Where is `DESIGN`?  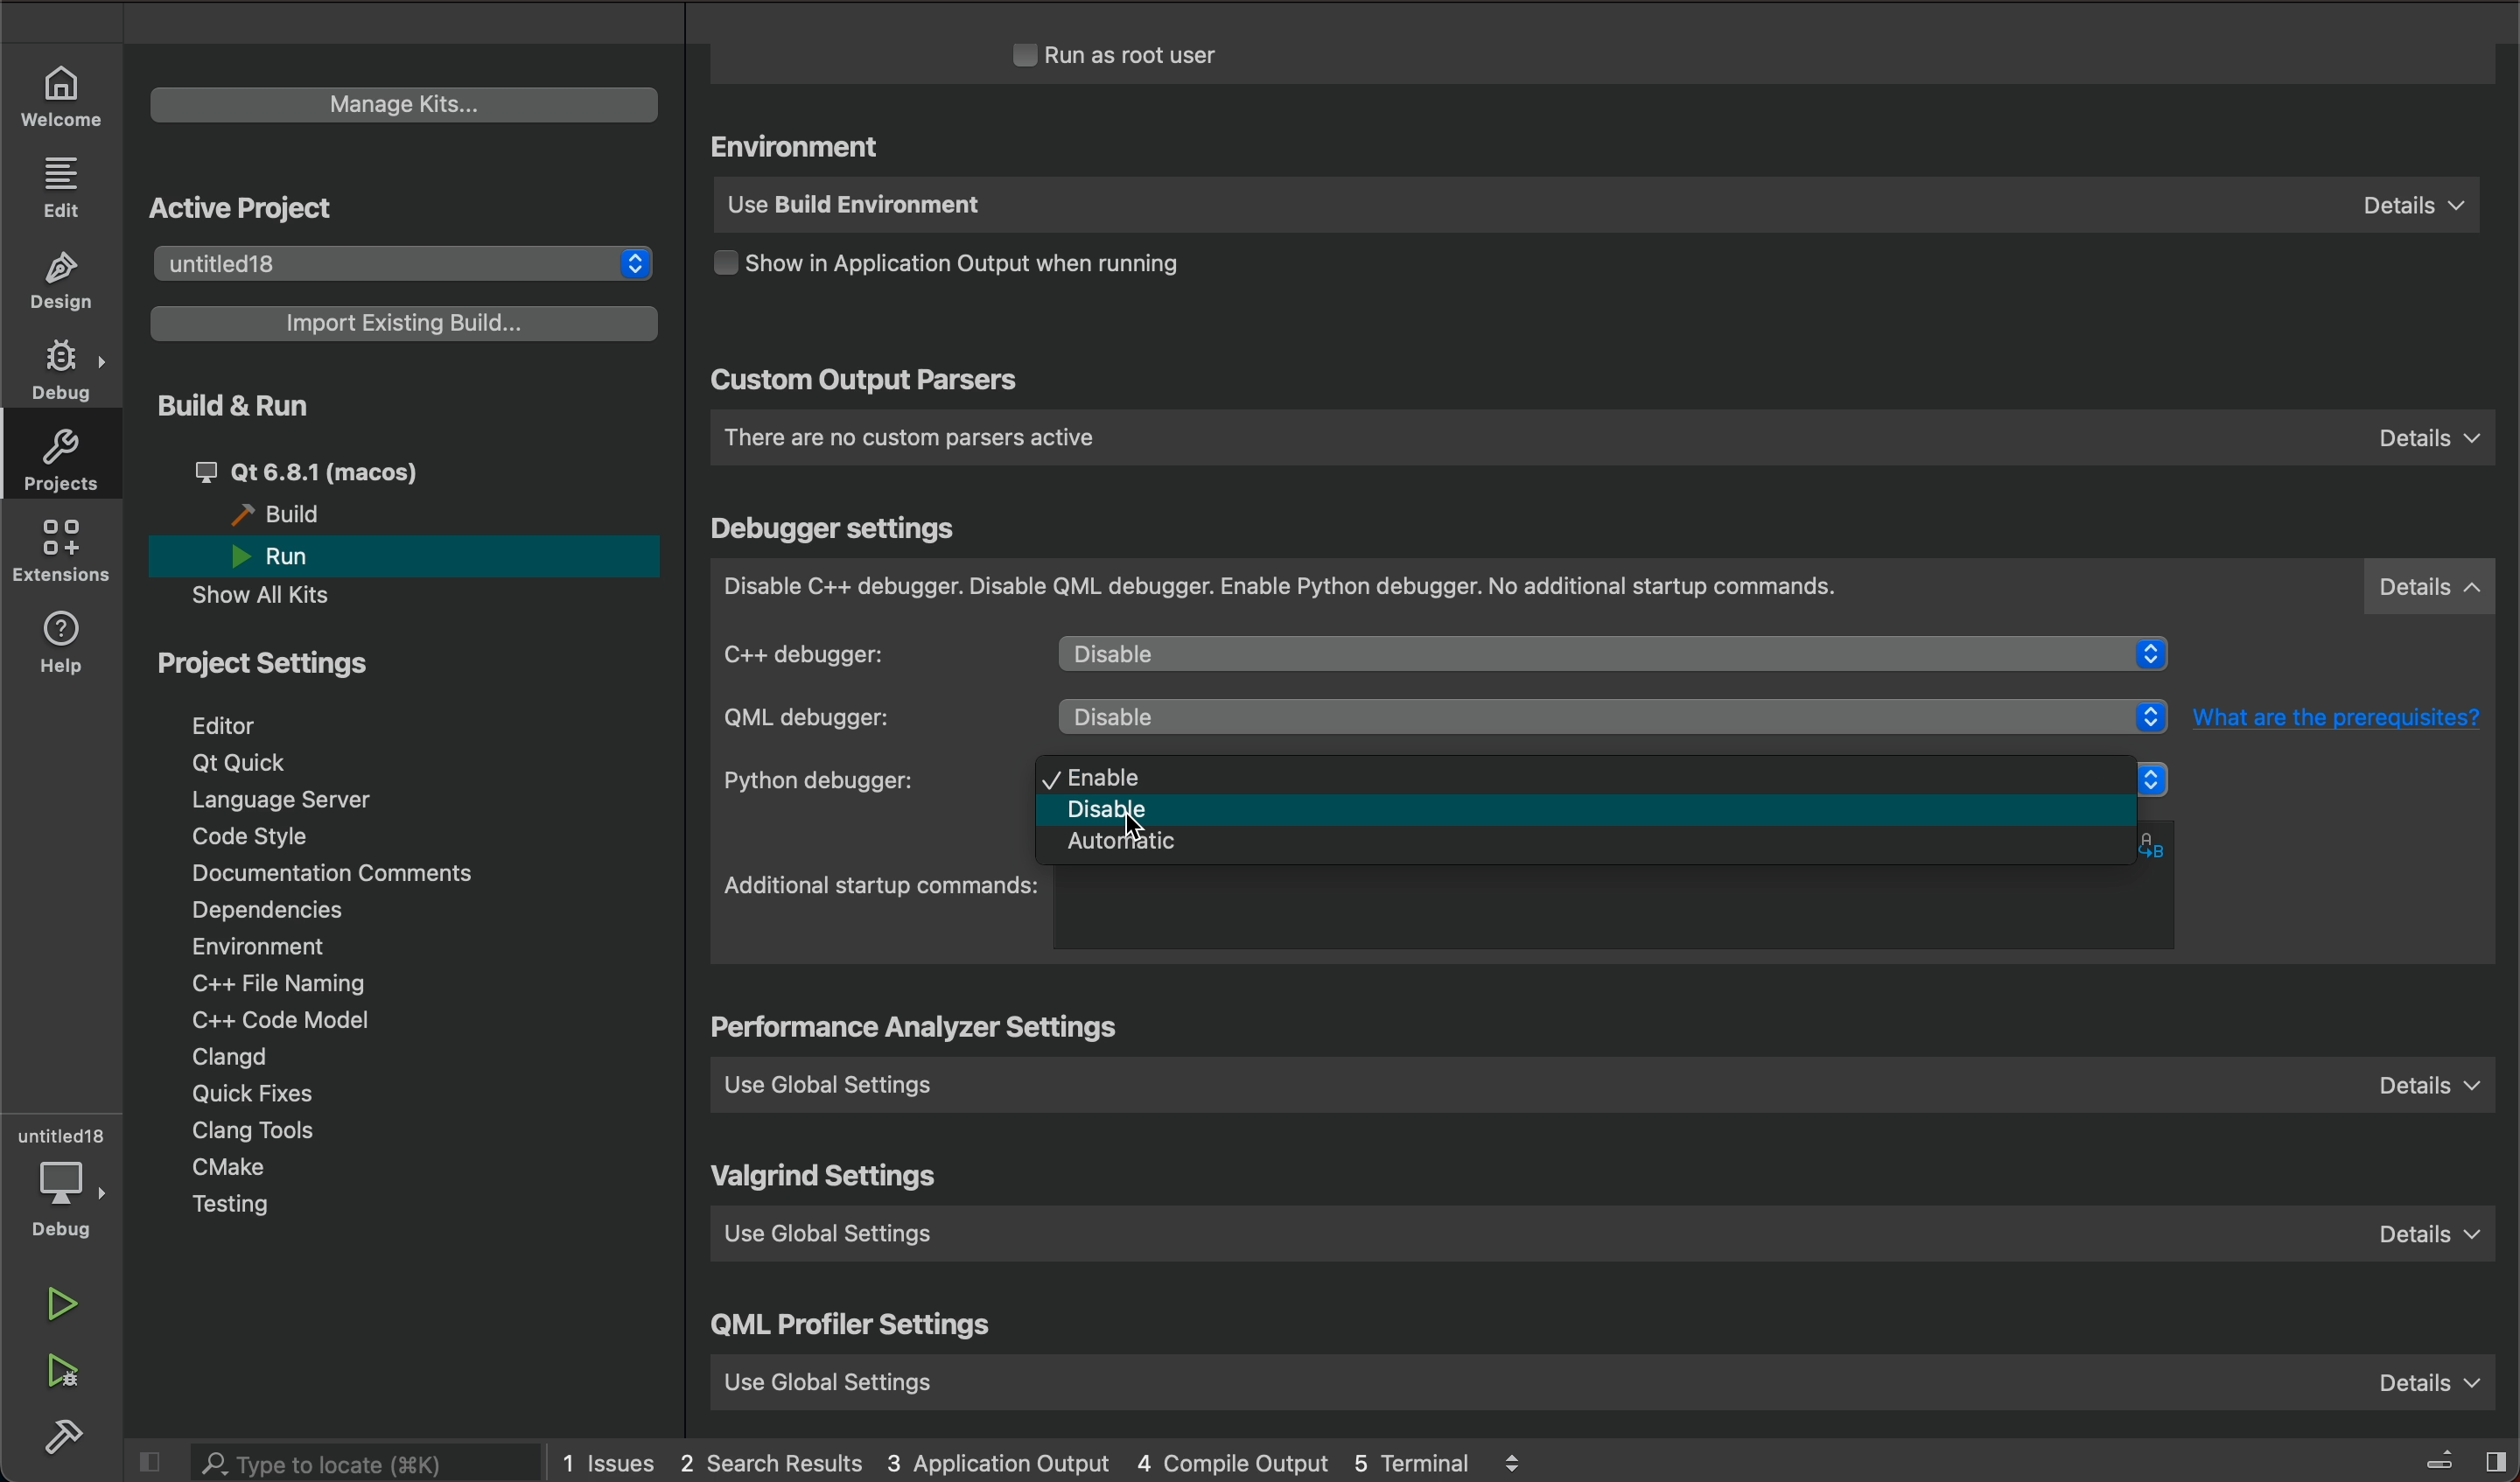
DESIGN is located at coordinates (68, 283).